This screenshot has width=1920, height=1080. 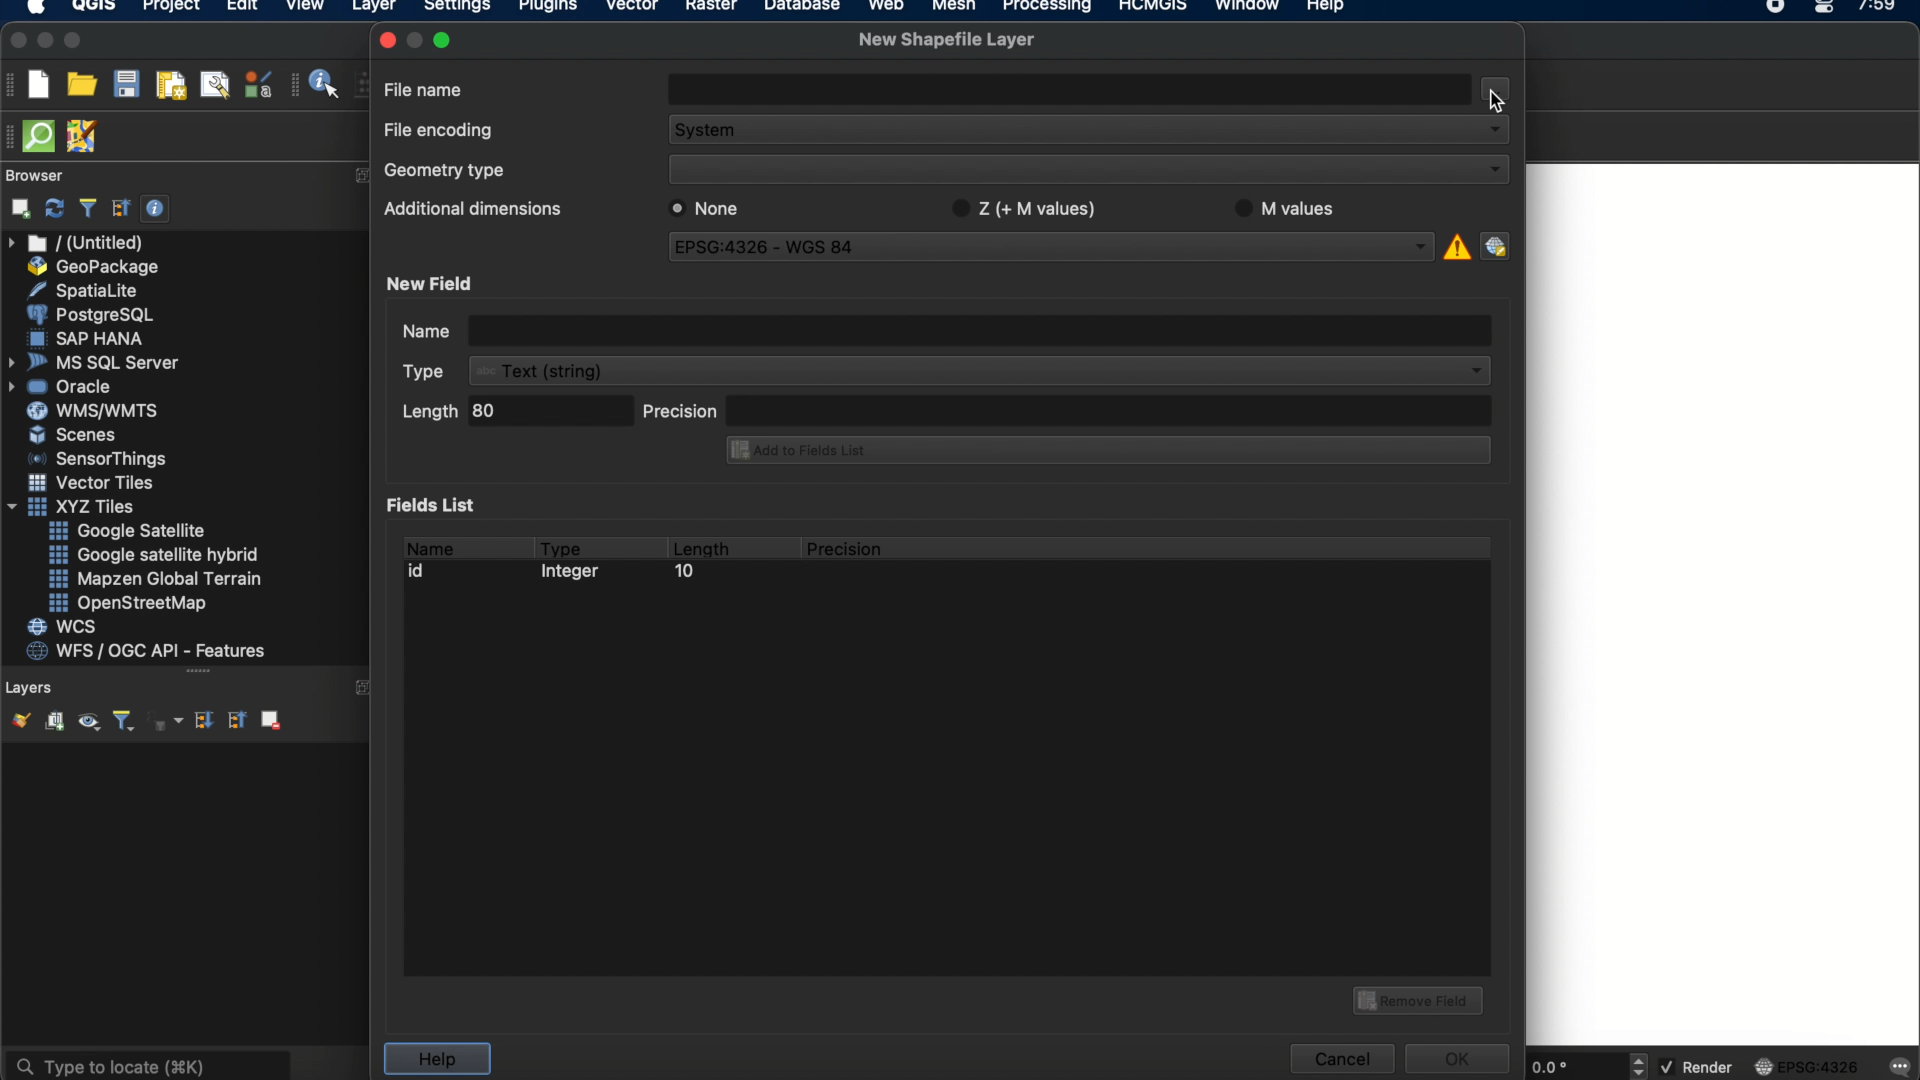 I want to click on ok, so click(x=1460, y=1056).